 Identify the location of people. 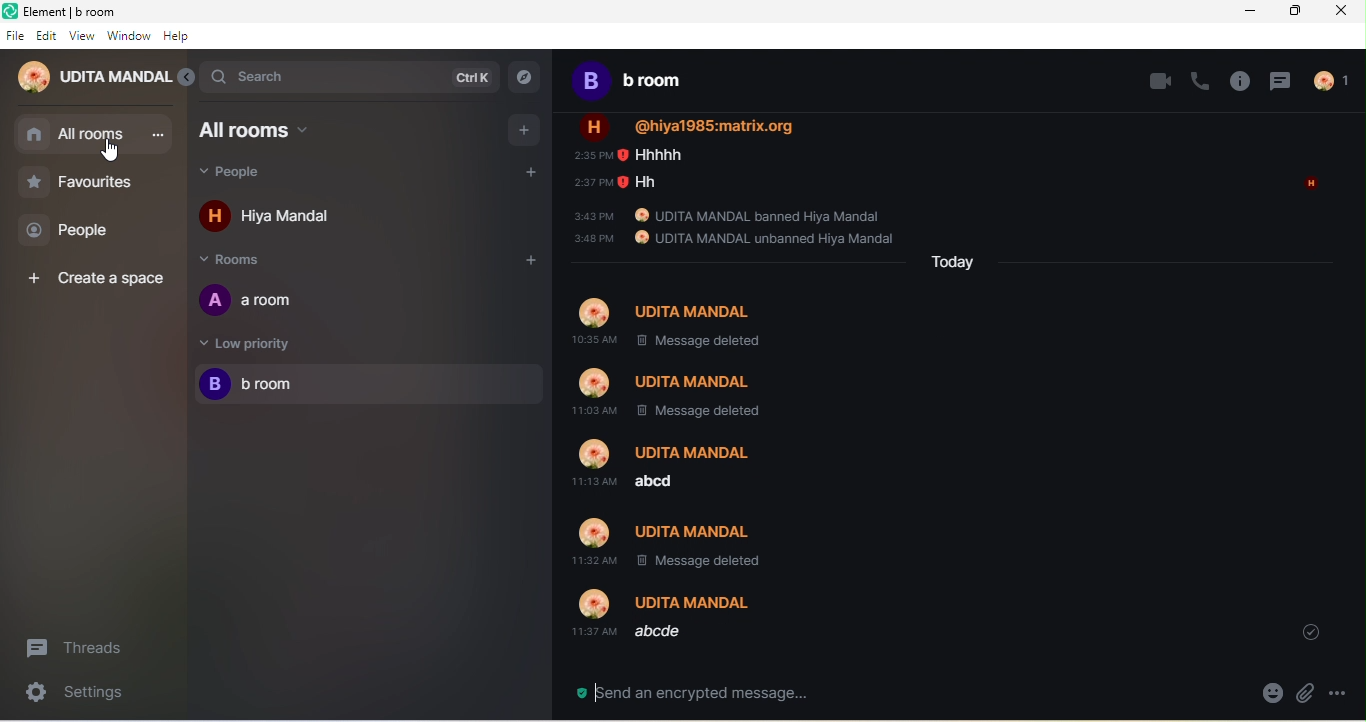
(254, 173).